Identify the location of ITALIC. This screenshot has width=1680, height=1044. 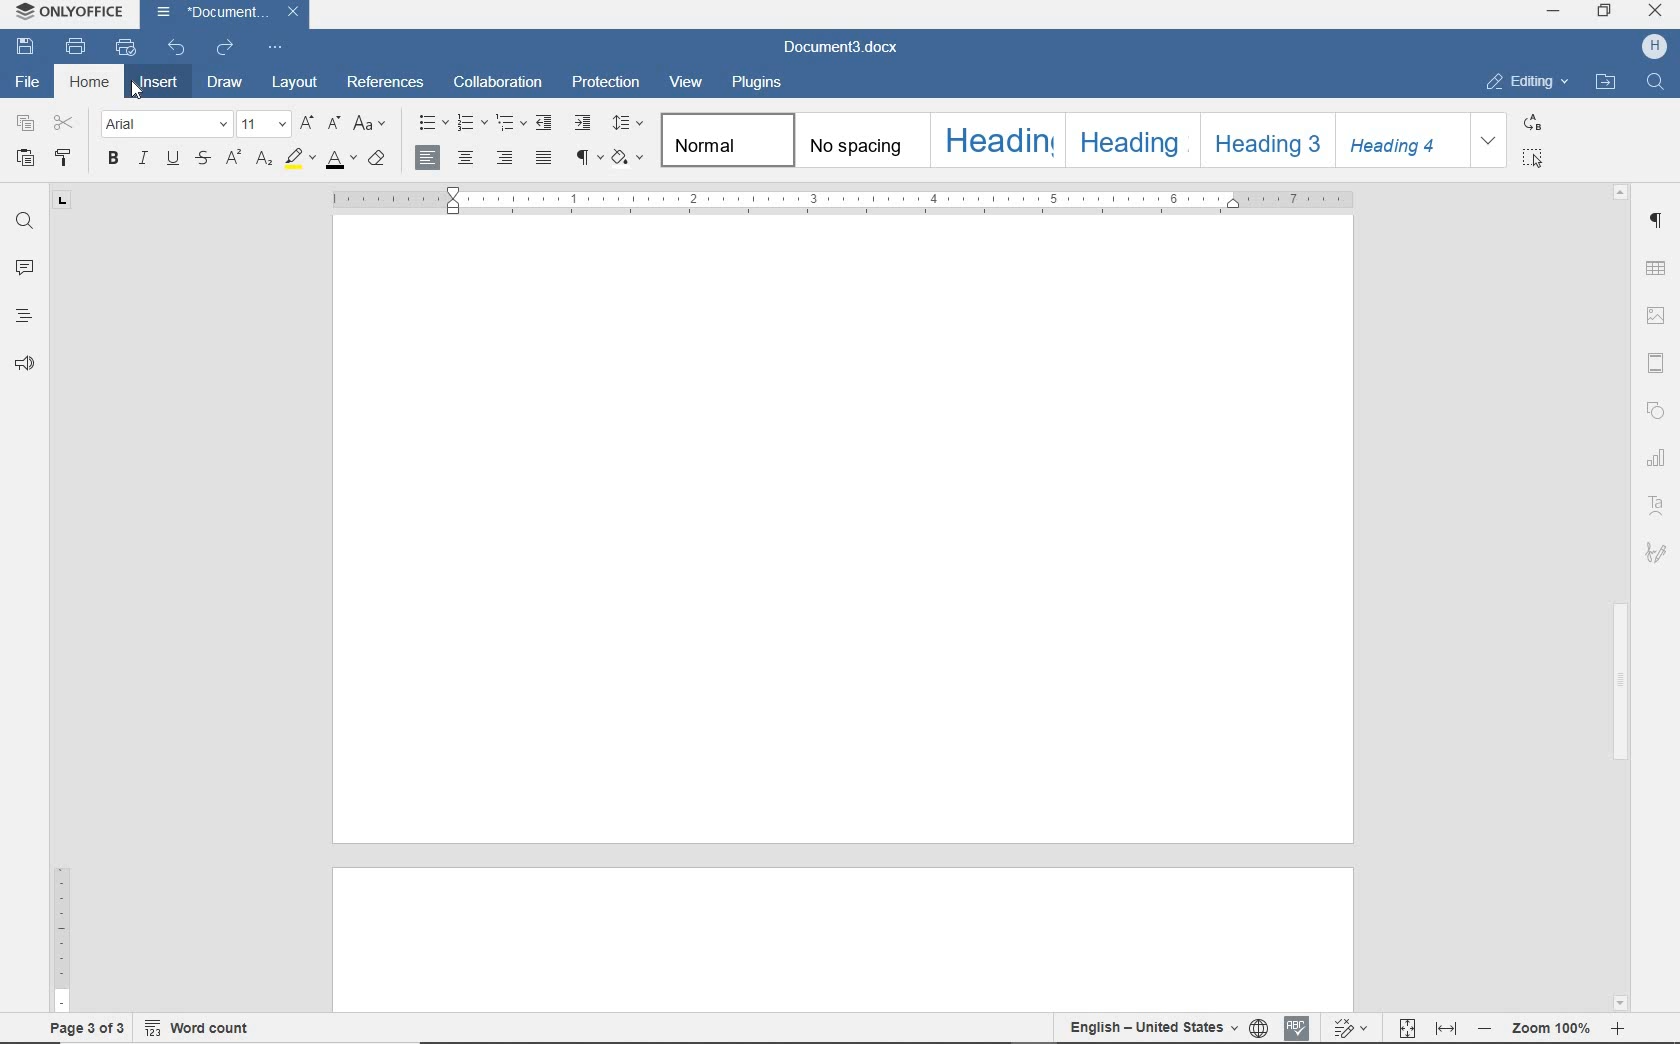
(143, 160).